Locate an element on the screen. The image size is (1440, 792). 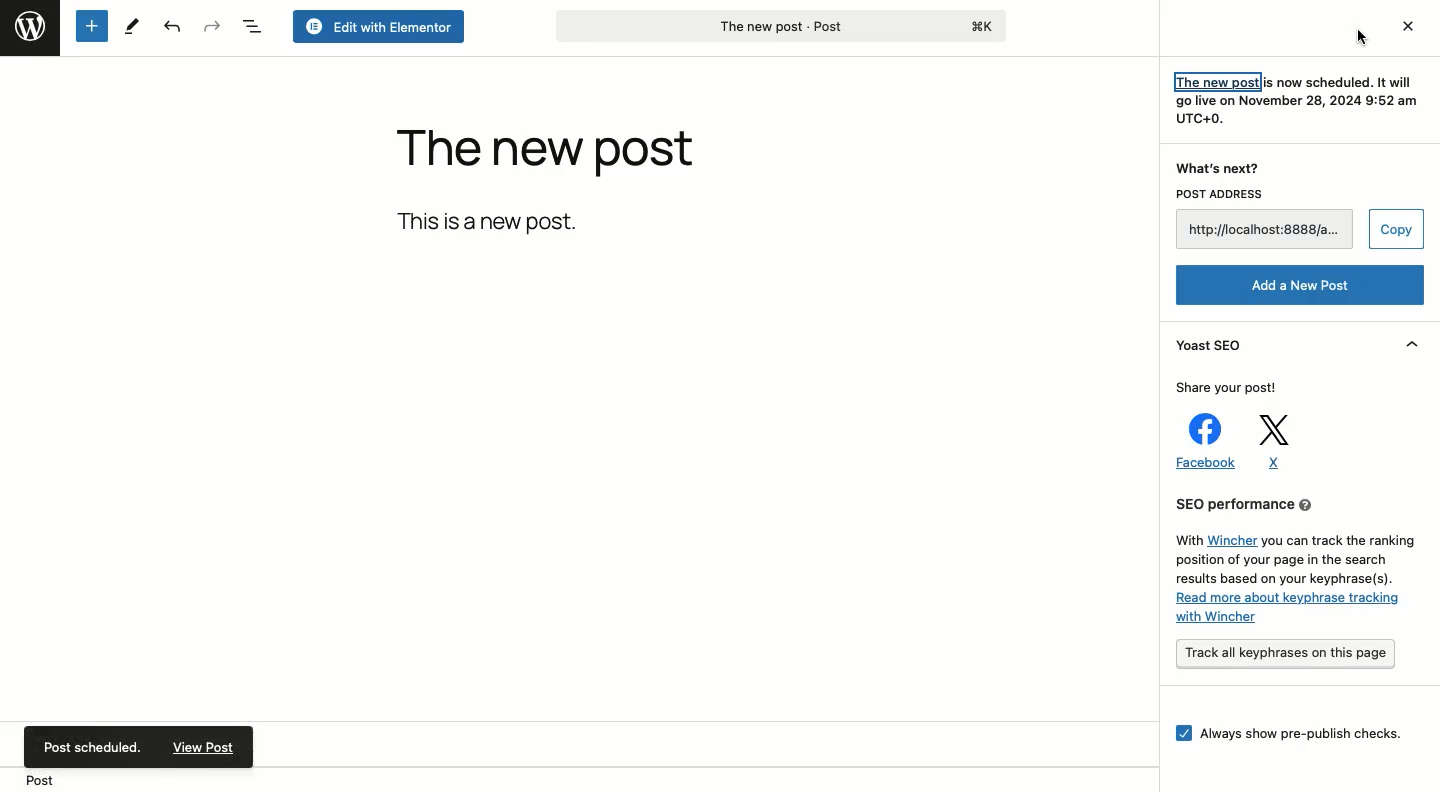
Wordpress logo is located at coordinates (29, 26).